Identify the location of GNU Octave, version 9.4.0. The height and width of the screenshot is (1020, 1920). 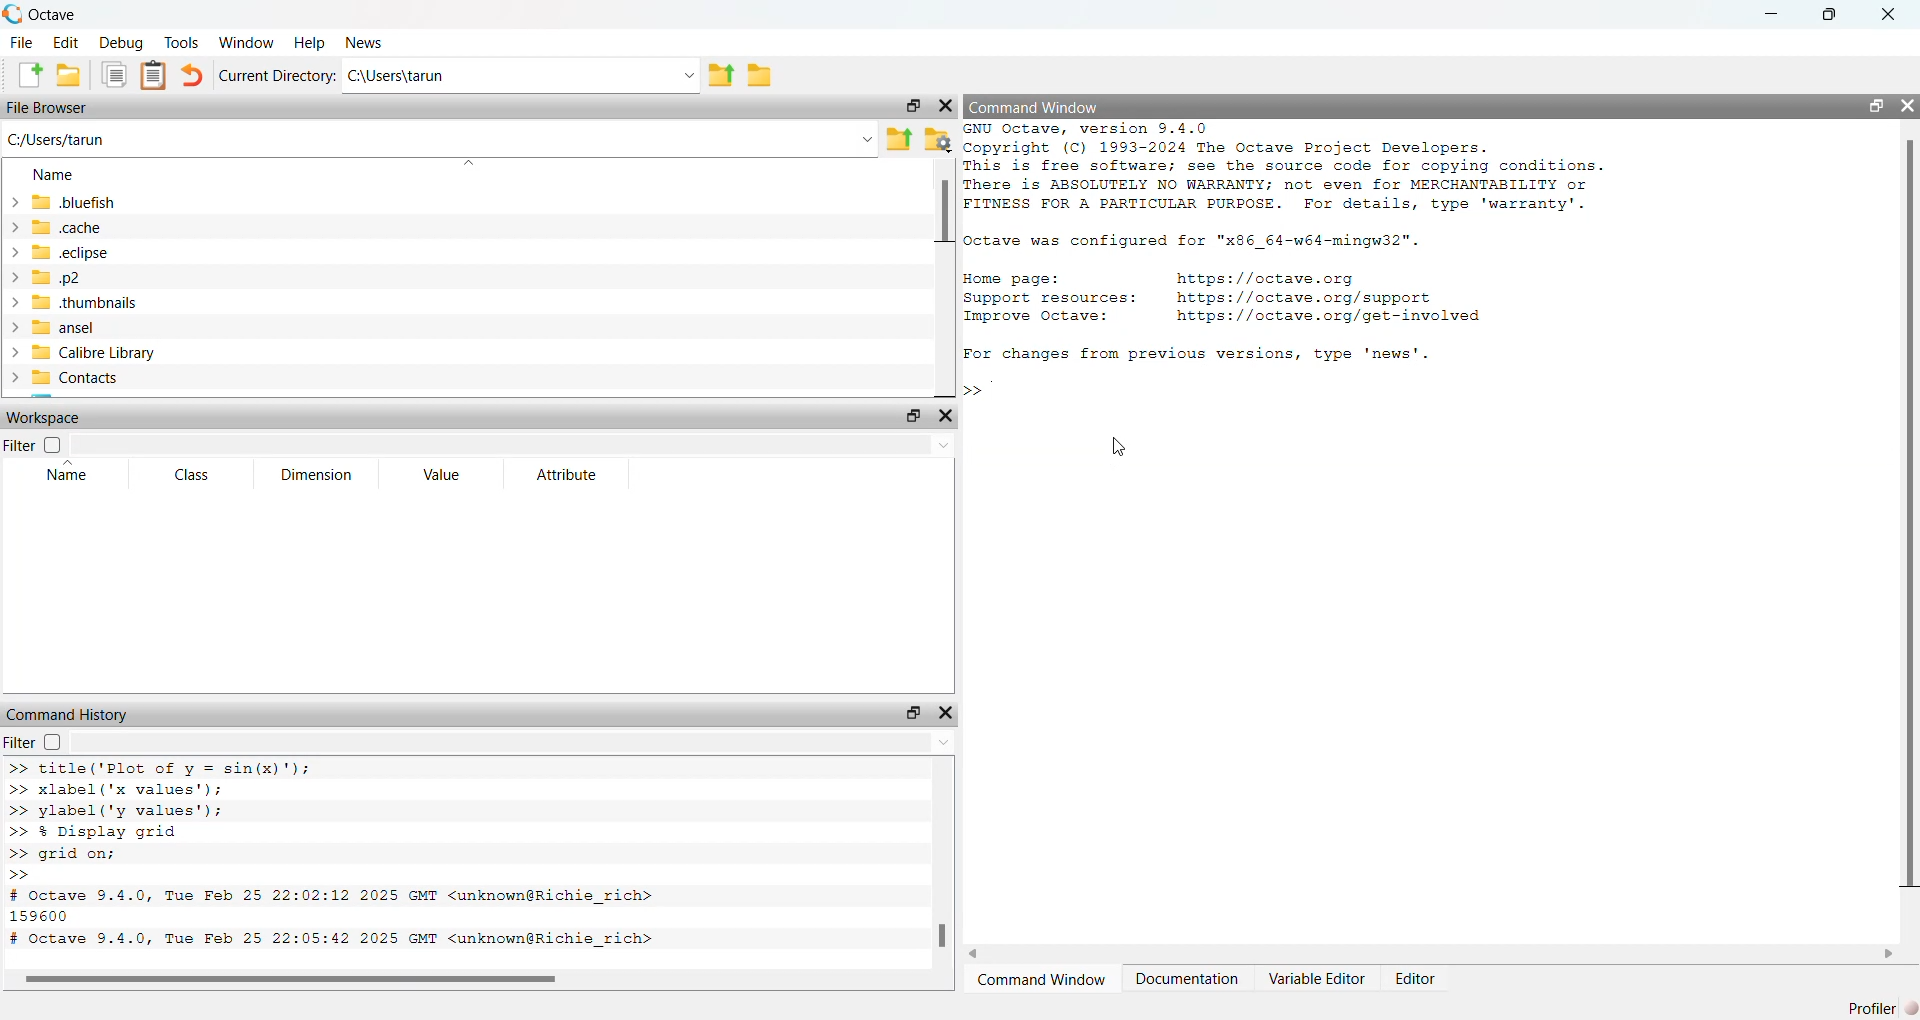
(1089, 128).